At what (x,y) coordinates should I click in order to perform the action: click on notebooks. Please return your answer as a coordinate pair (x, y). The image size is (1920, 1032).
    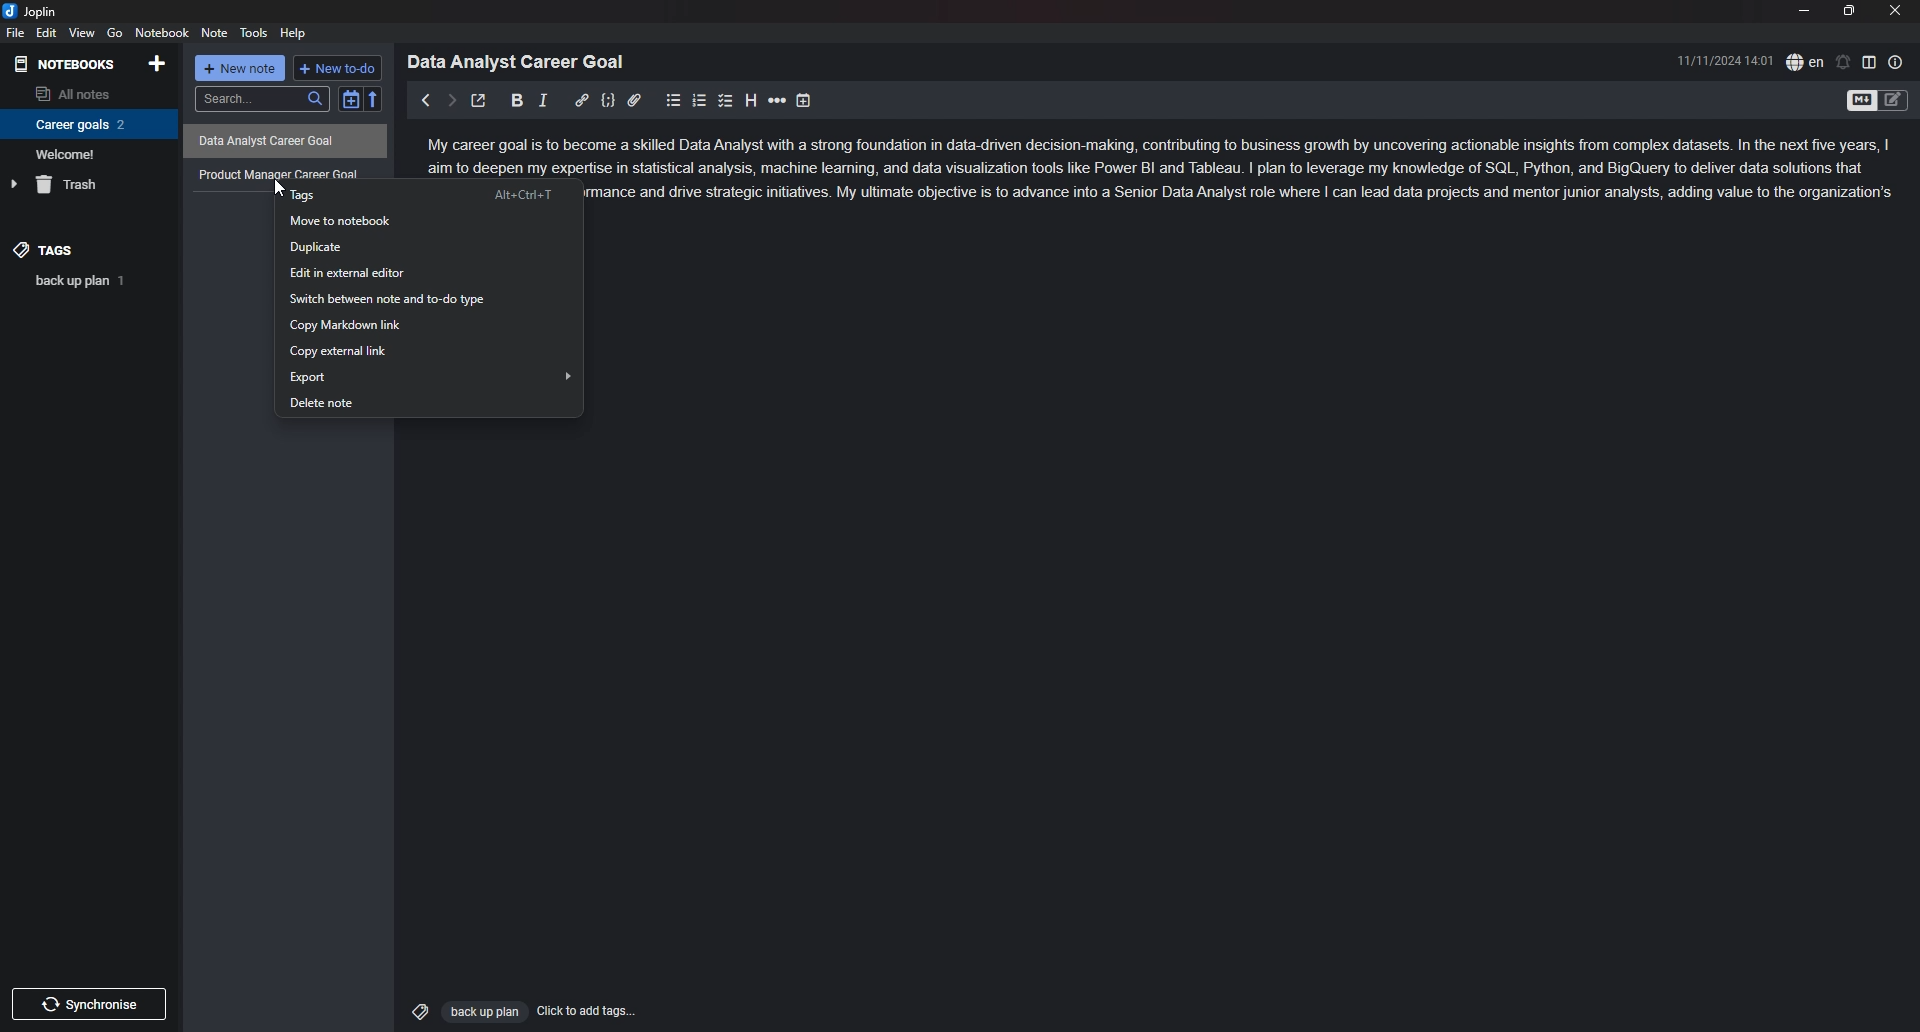
    Looking at the image, I should click on (67, 65).